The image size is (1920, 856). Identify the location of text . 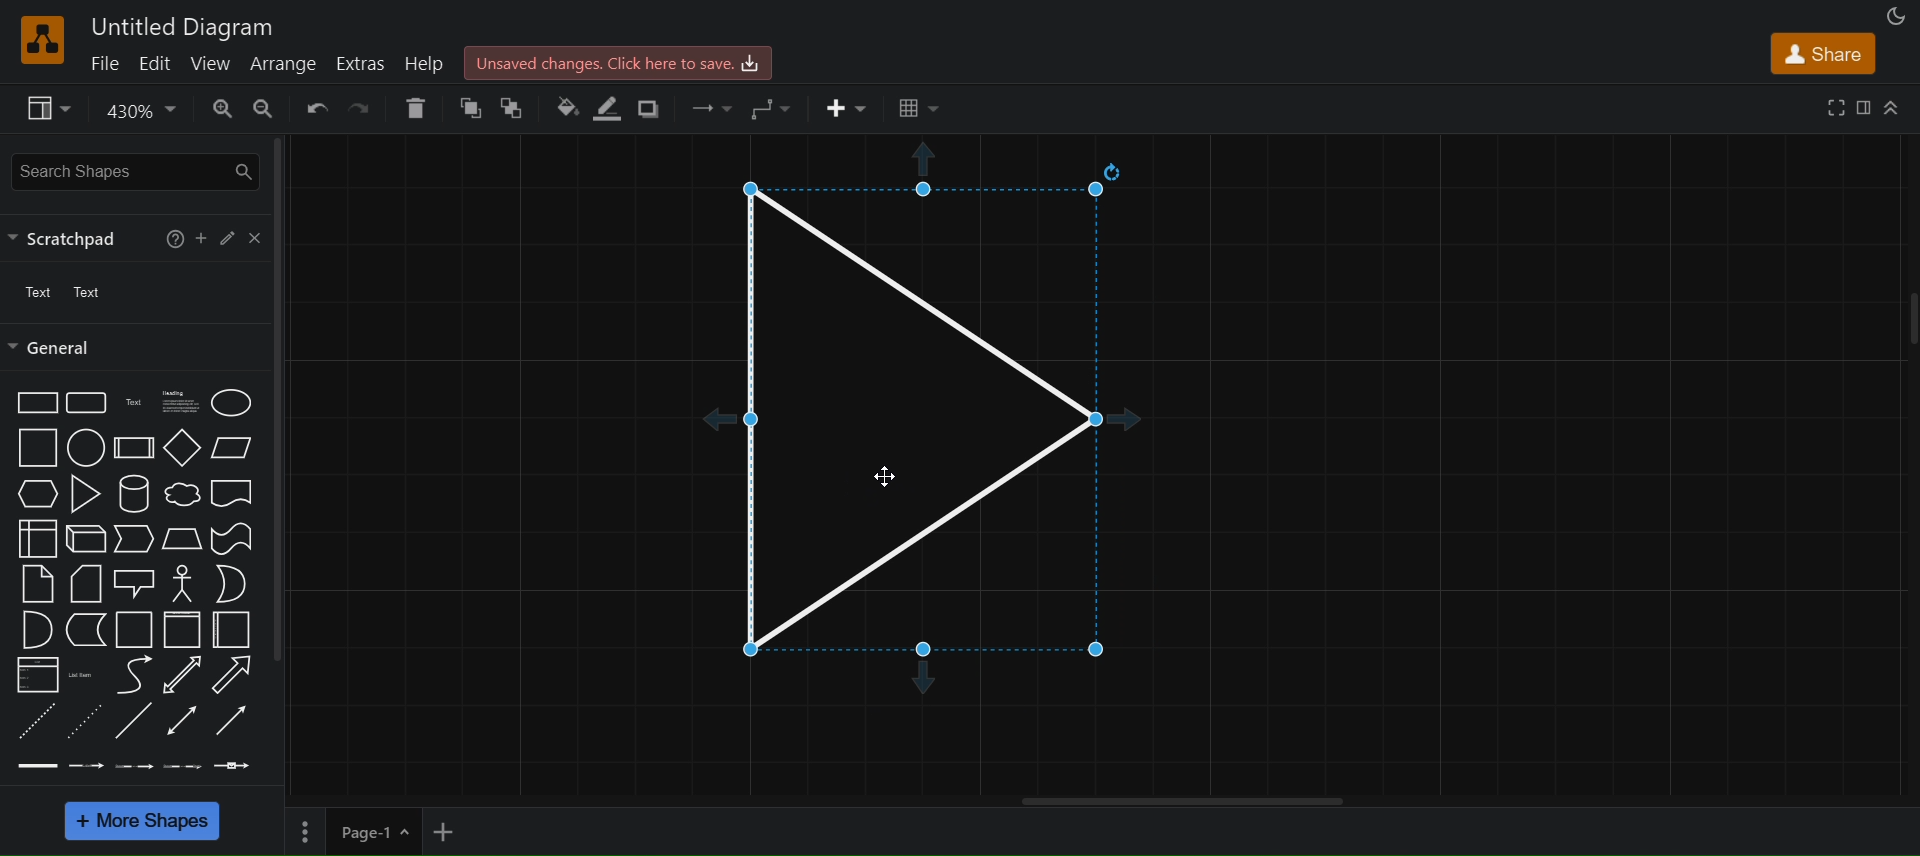
(68, 293).